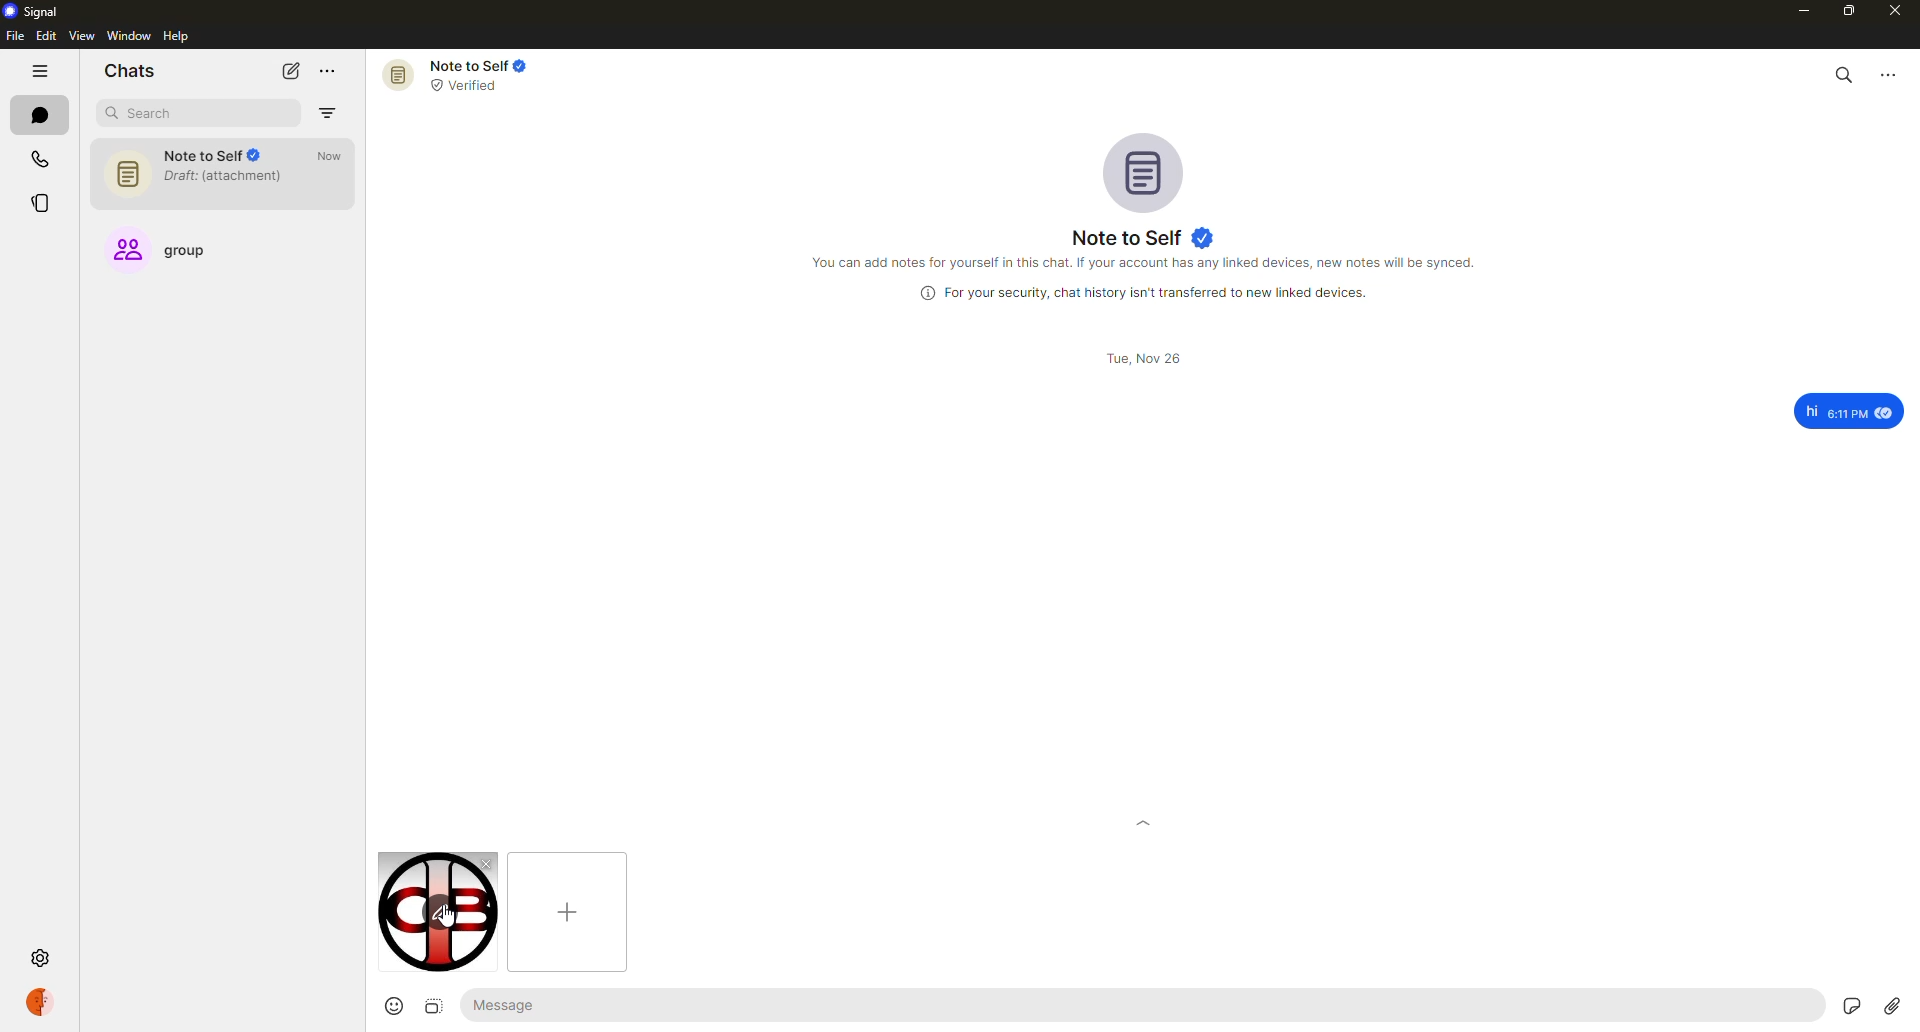 Image resolution: width=1920 pixels, height=1032 pixels. What do you see at coordinates (1149, 358) in the screenshot?
I see `date` at bounding box center [1149, 358].